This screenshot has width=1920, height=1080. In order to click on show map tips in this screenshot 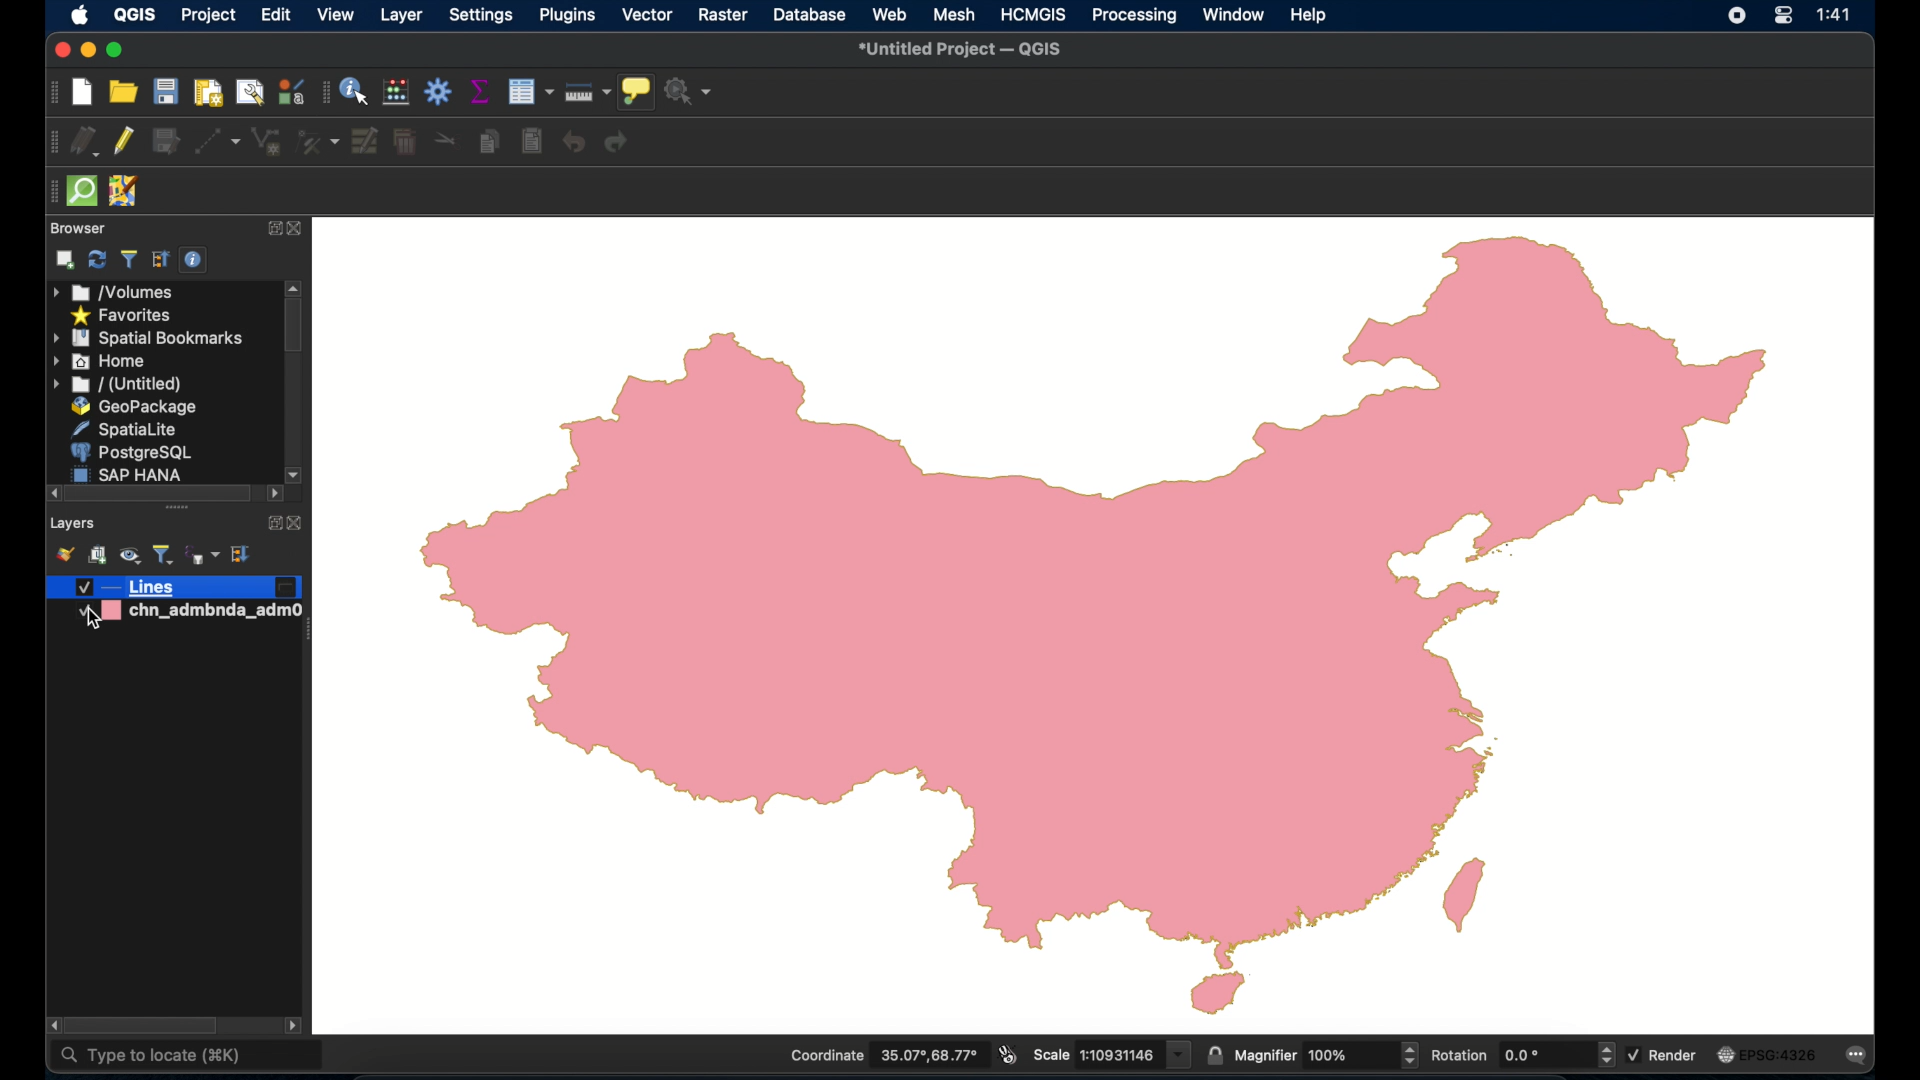, I will do `click(637, 92)`.